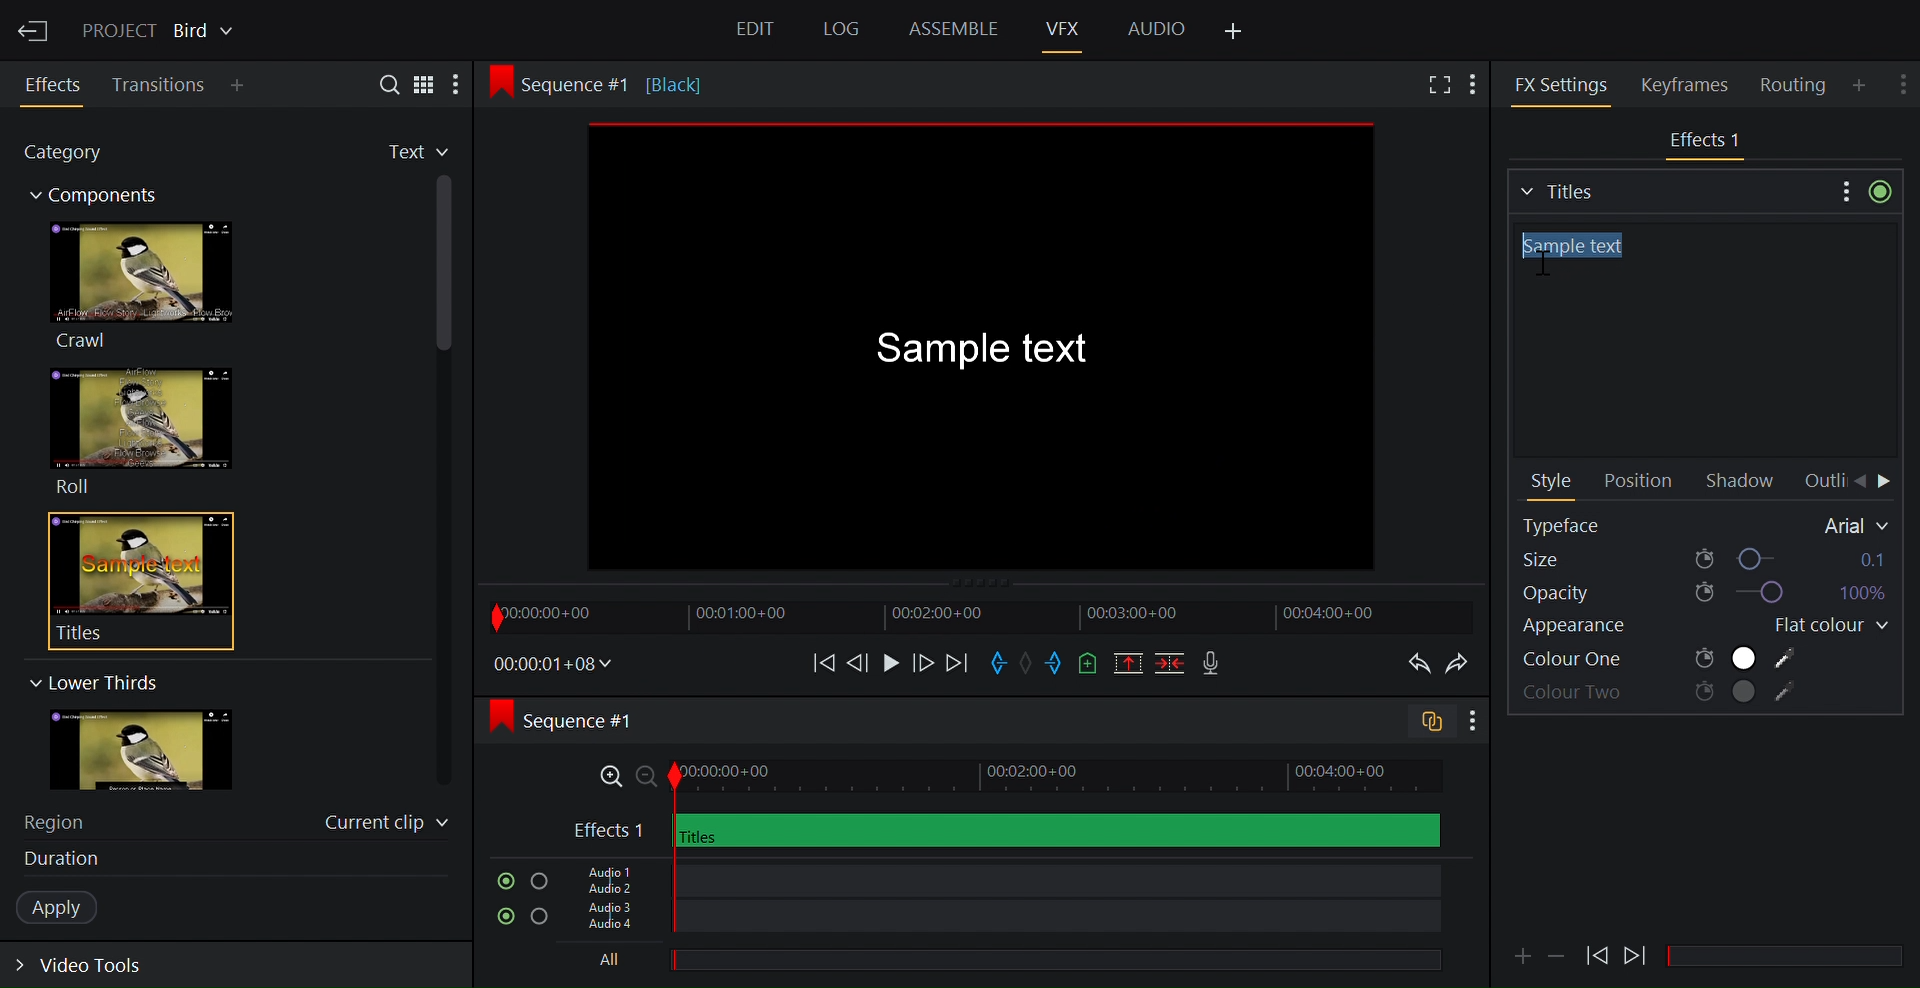 Image resolution: width=1920 pixels, height=988 pixels. I want to click on Assemble, so click(953, 29).